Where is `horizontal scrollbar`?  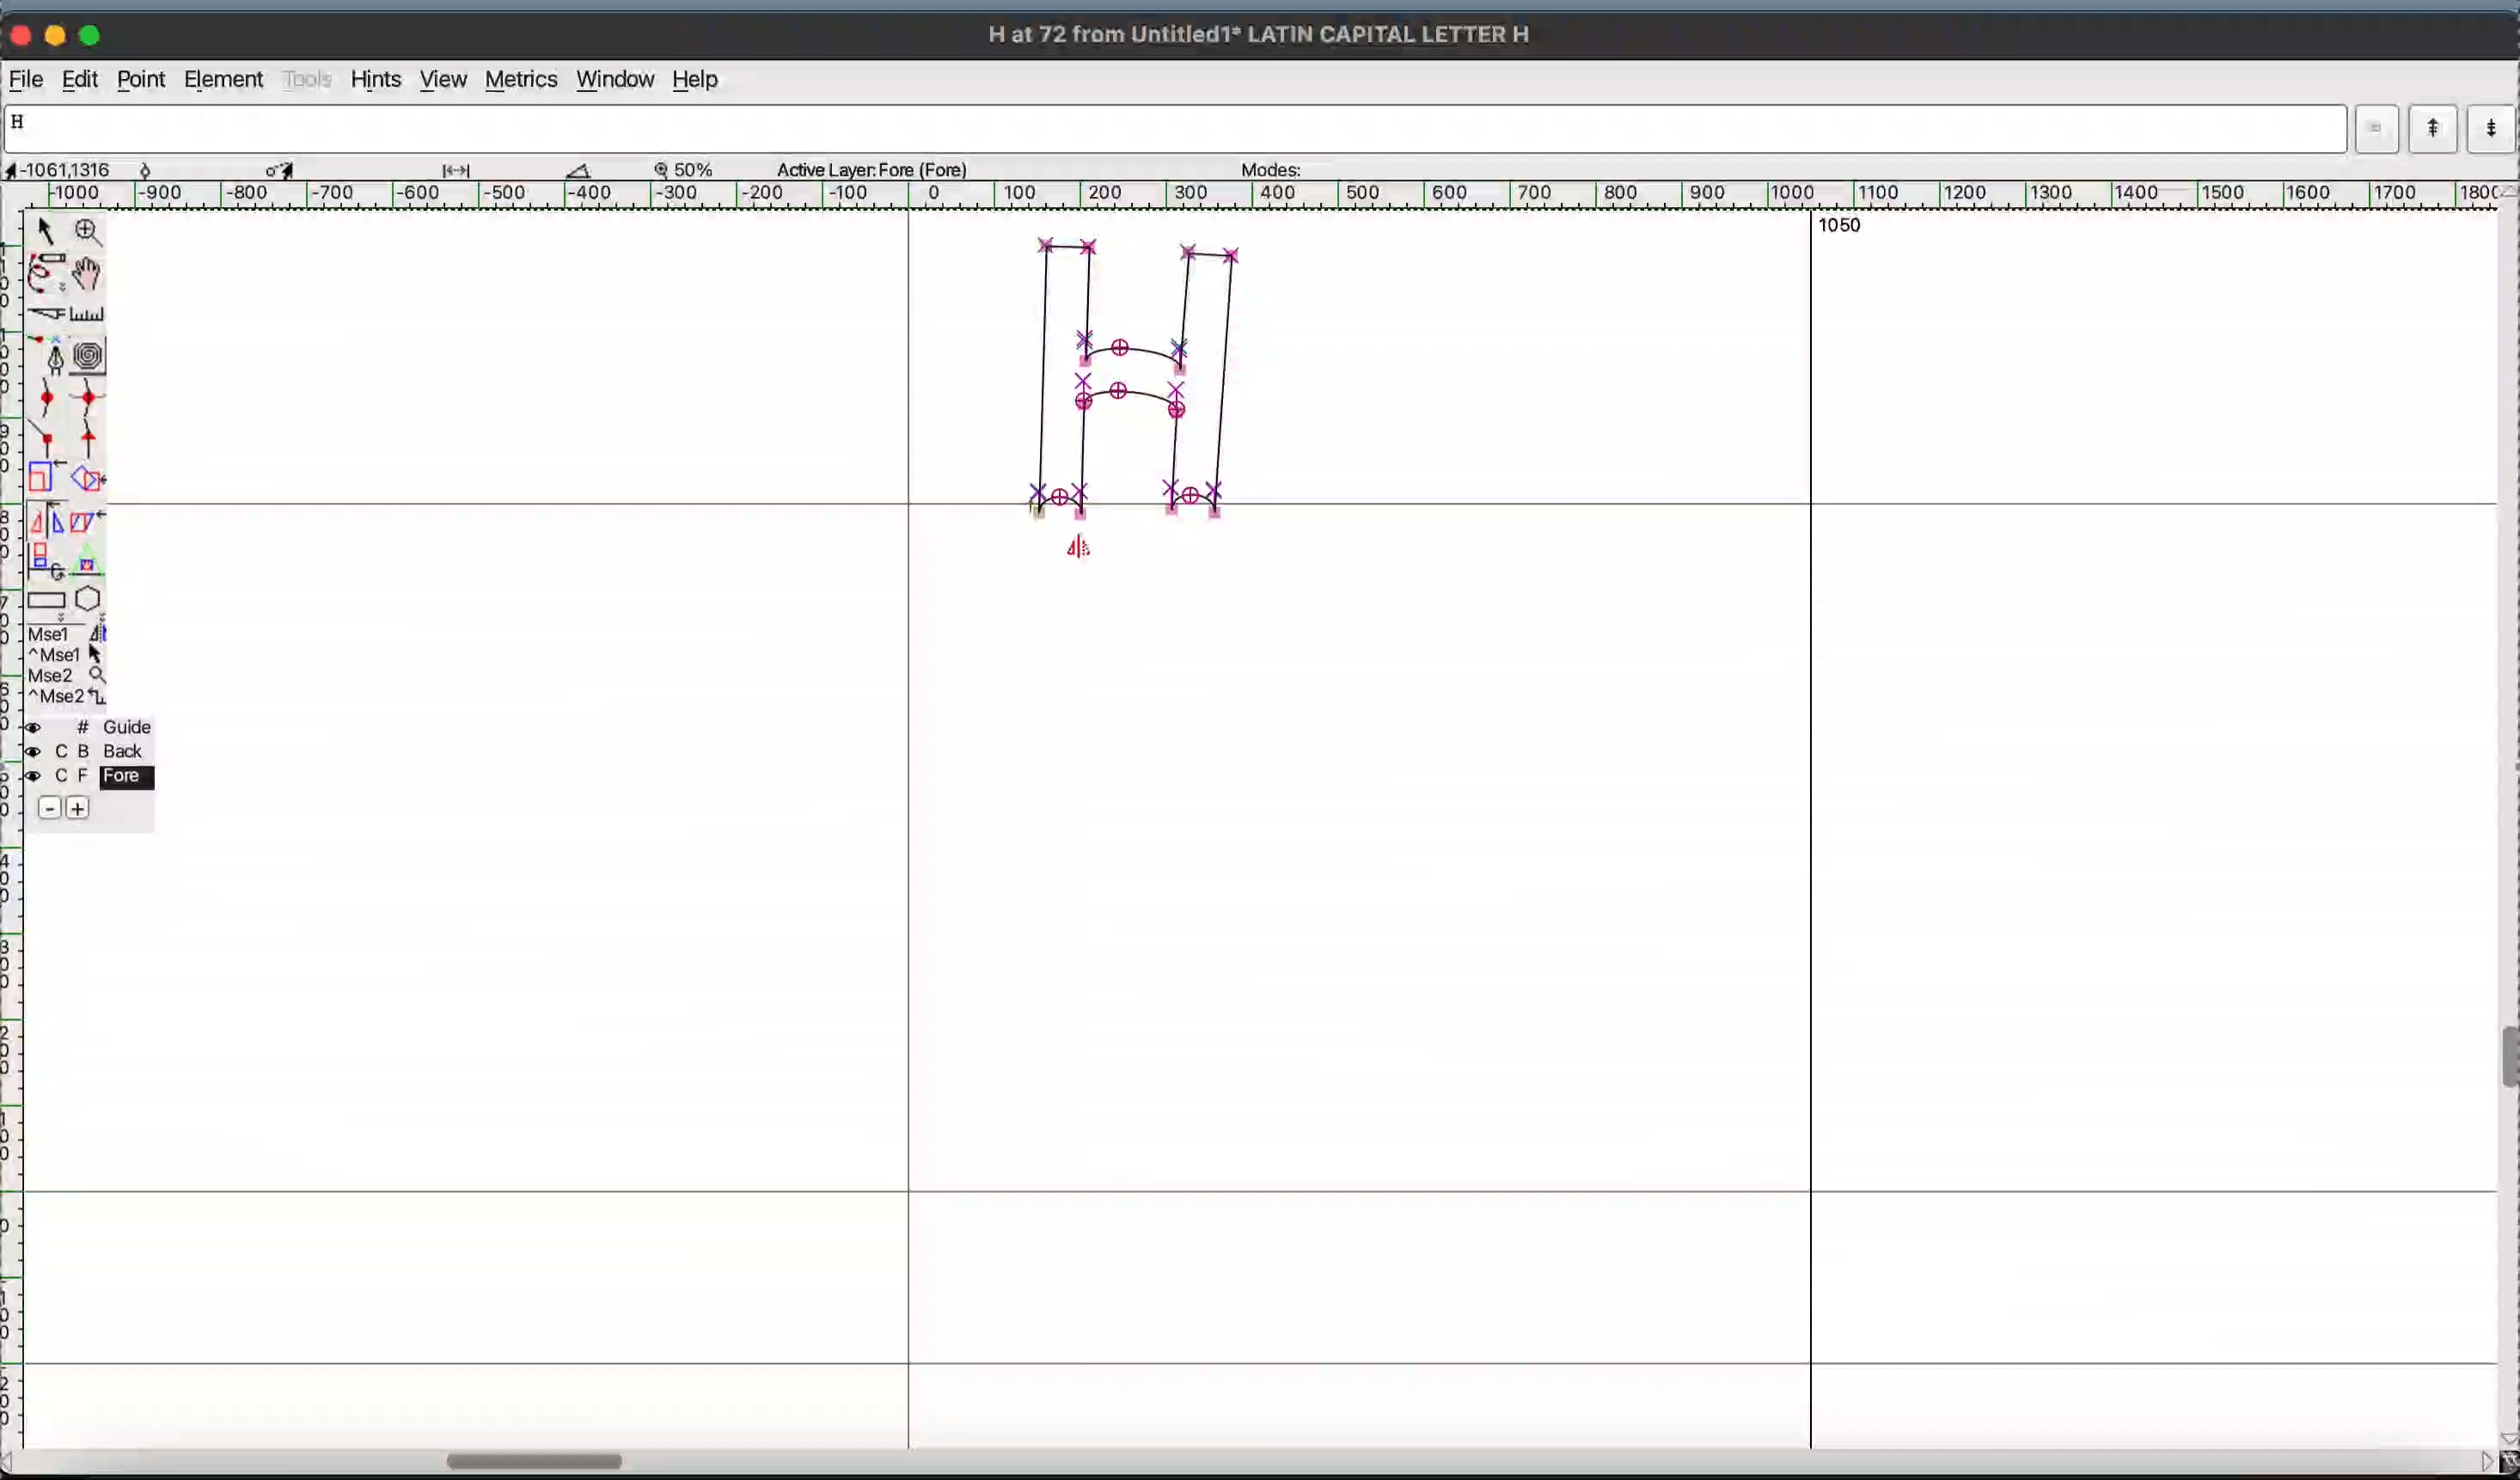 horizontal scrollbar is located at coordinates (1251, 1462).